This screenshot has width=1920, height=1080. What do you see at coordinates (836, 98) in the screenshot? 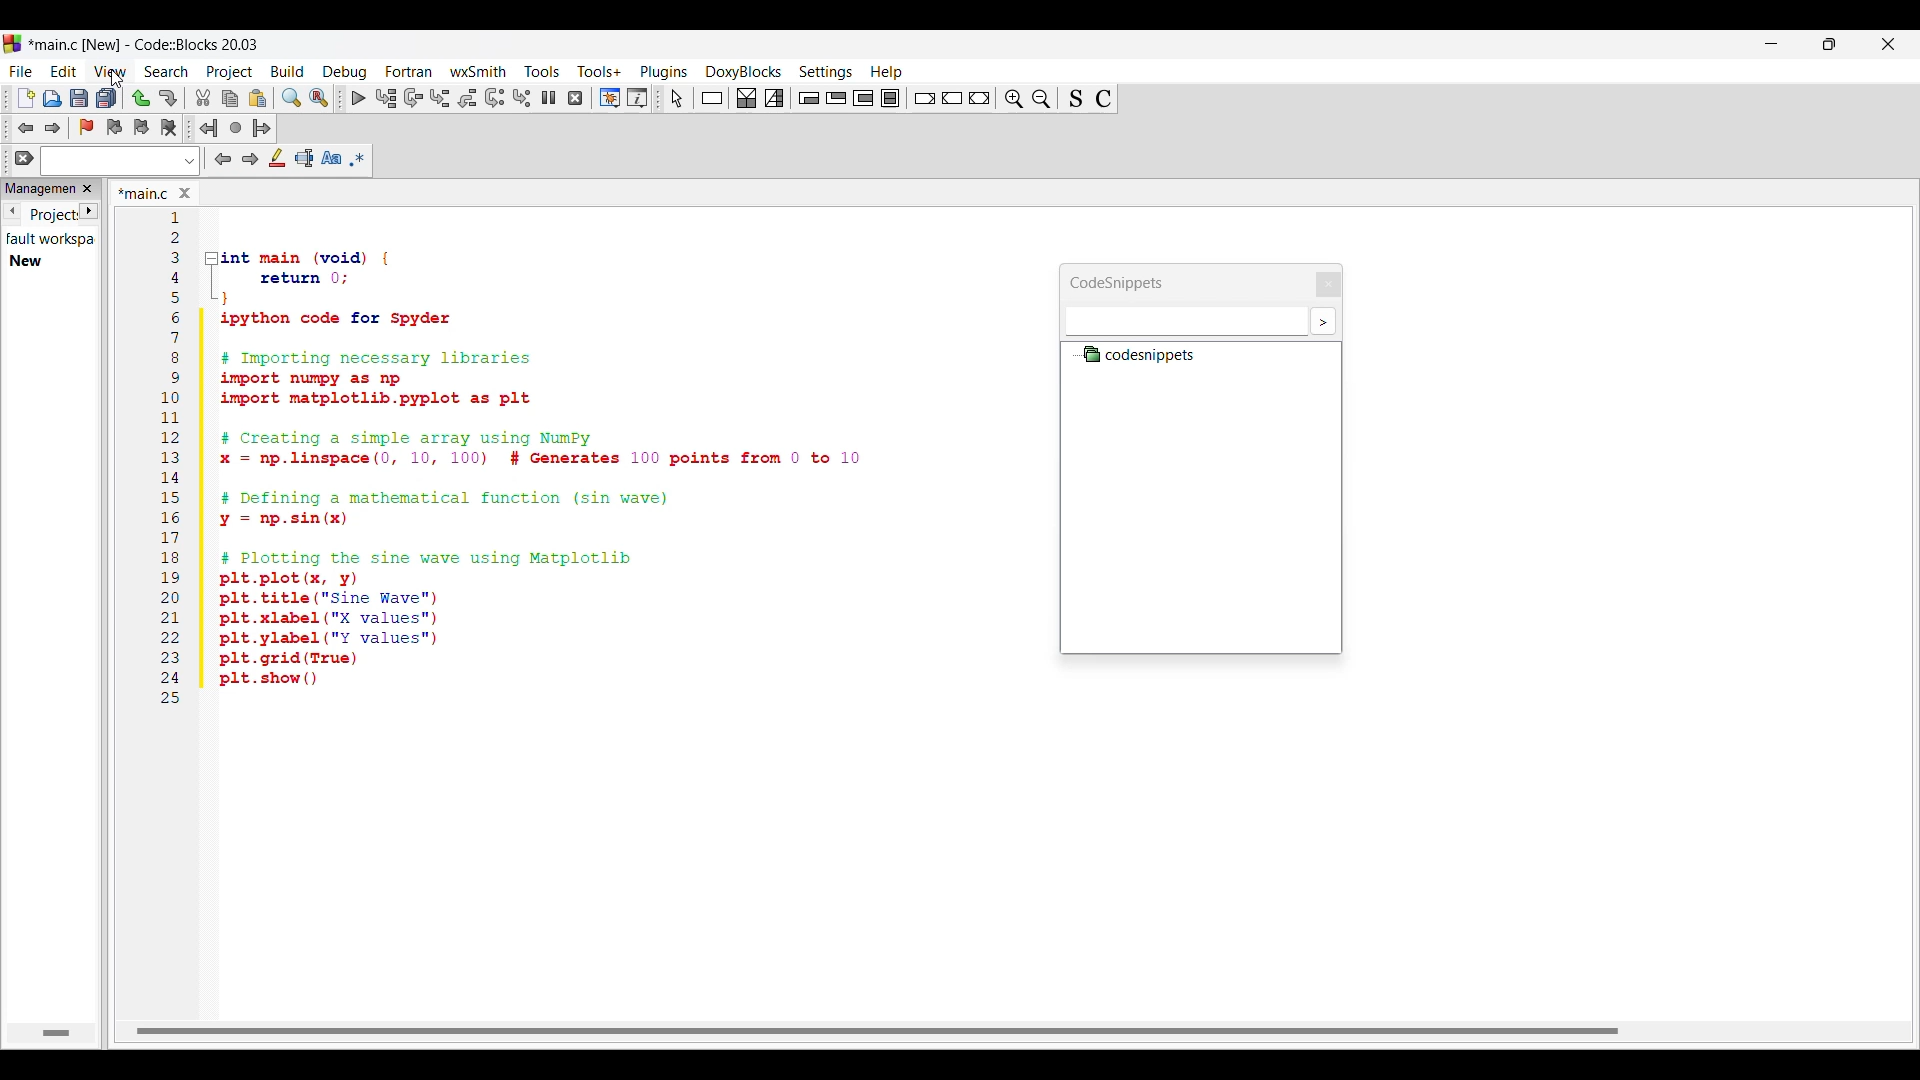
I see `Exit condition loop` at bounding box center [836, 98].